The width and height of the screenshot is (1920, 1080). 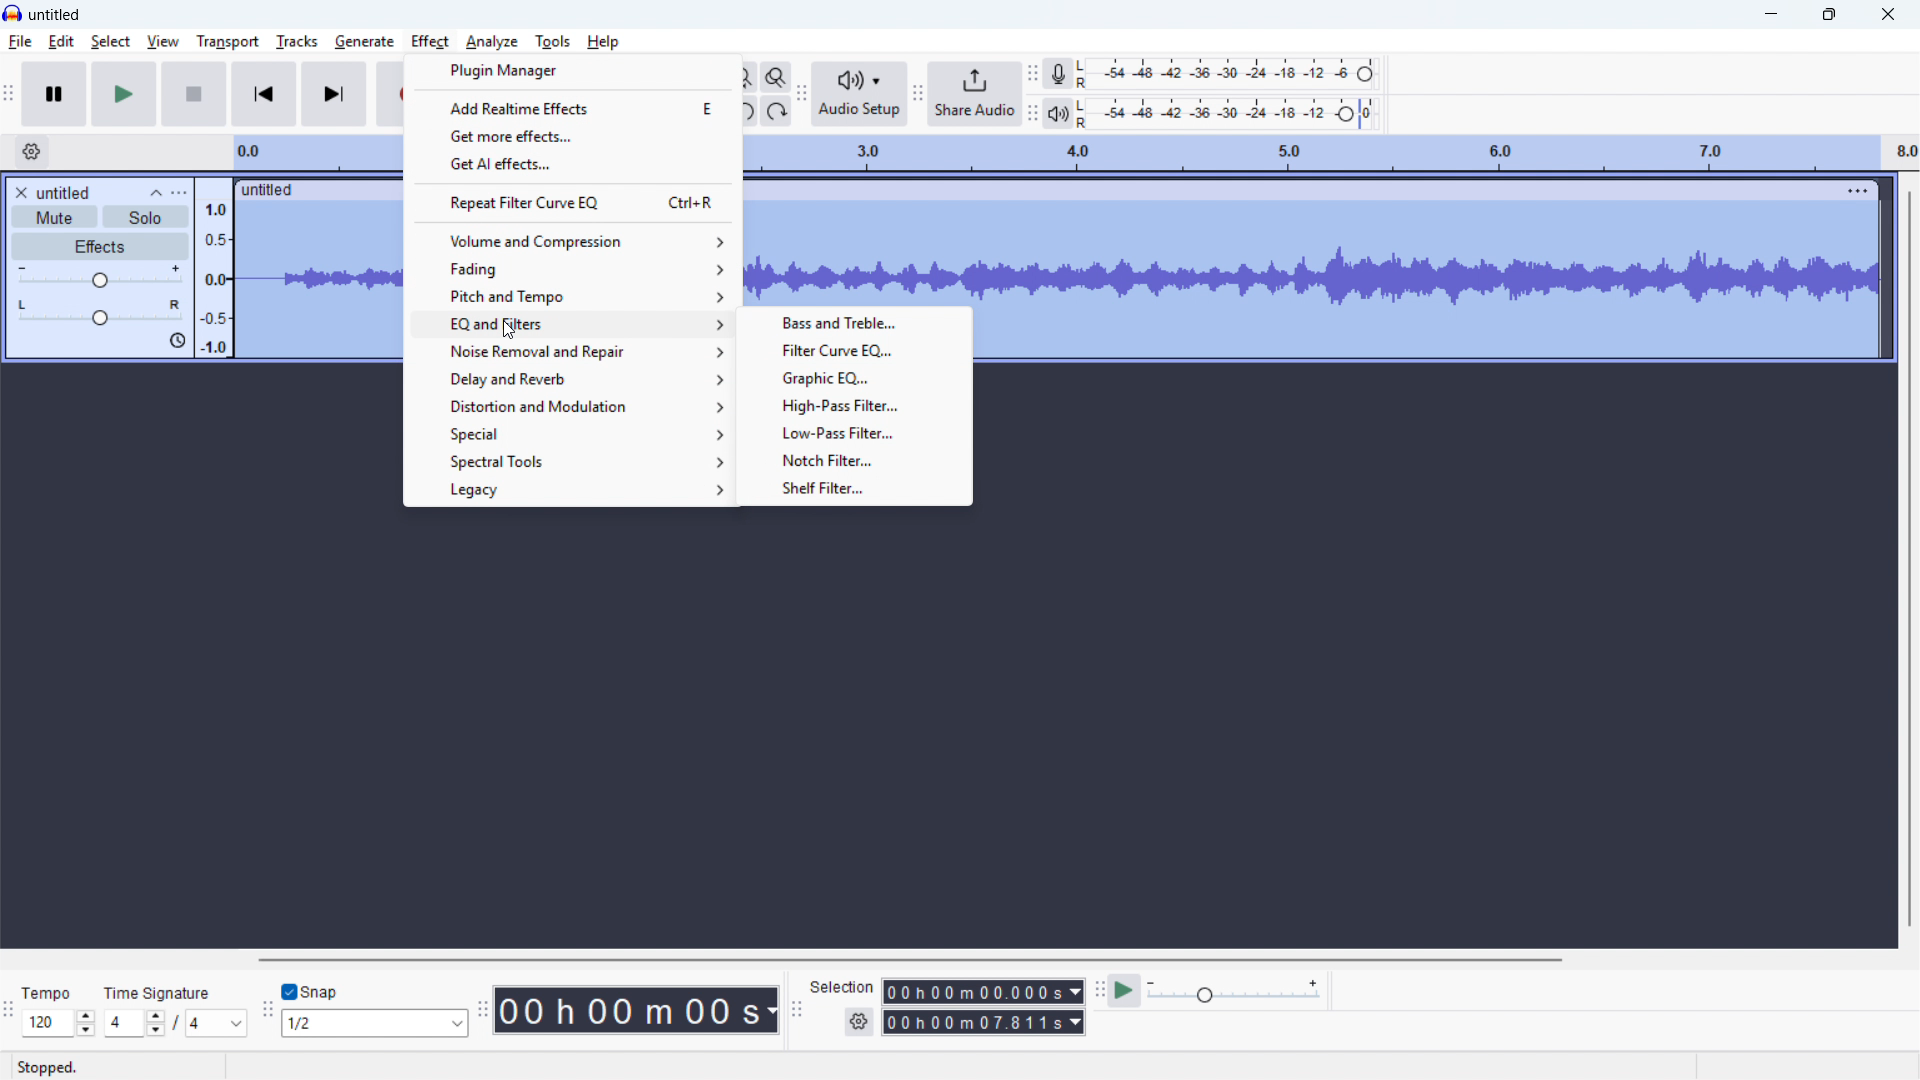 I want to click on Re-do , so click(x=776, y=111).